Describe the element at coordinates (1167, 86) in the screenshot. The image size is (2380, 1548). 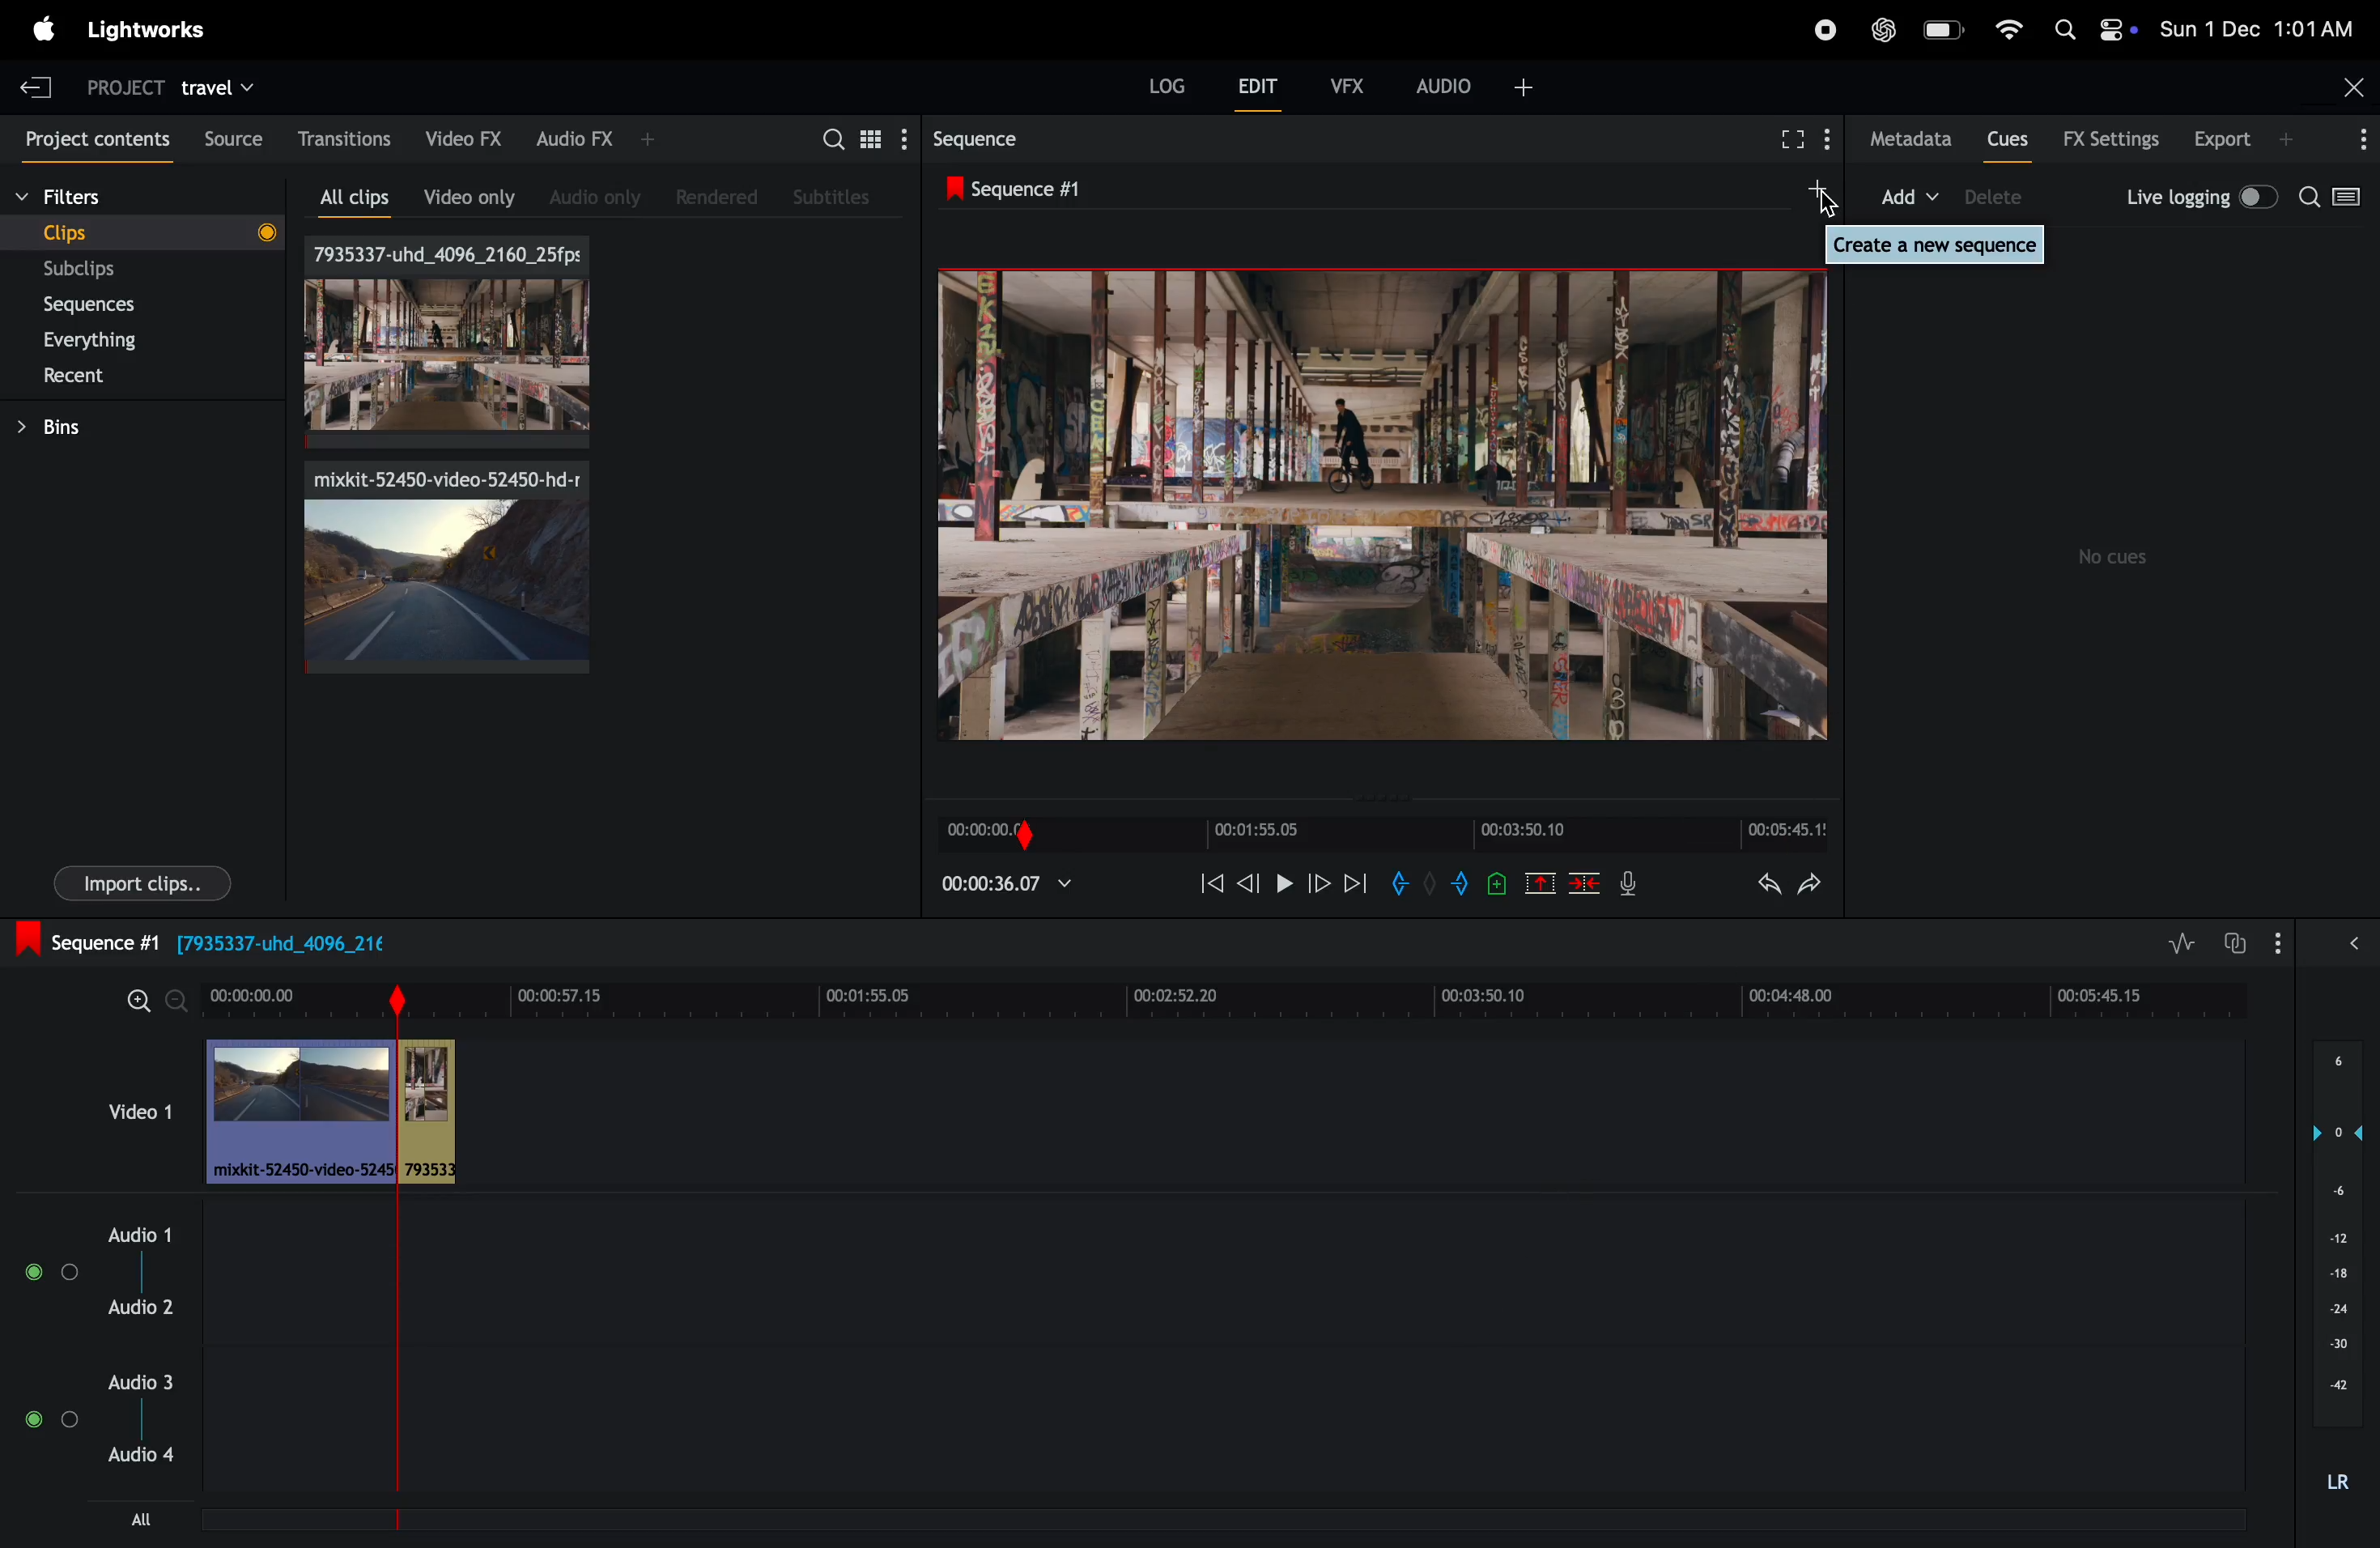
I see `LOG` at that location.